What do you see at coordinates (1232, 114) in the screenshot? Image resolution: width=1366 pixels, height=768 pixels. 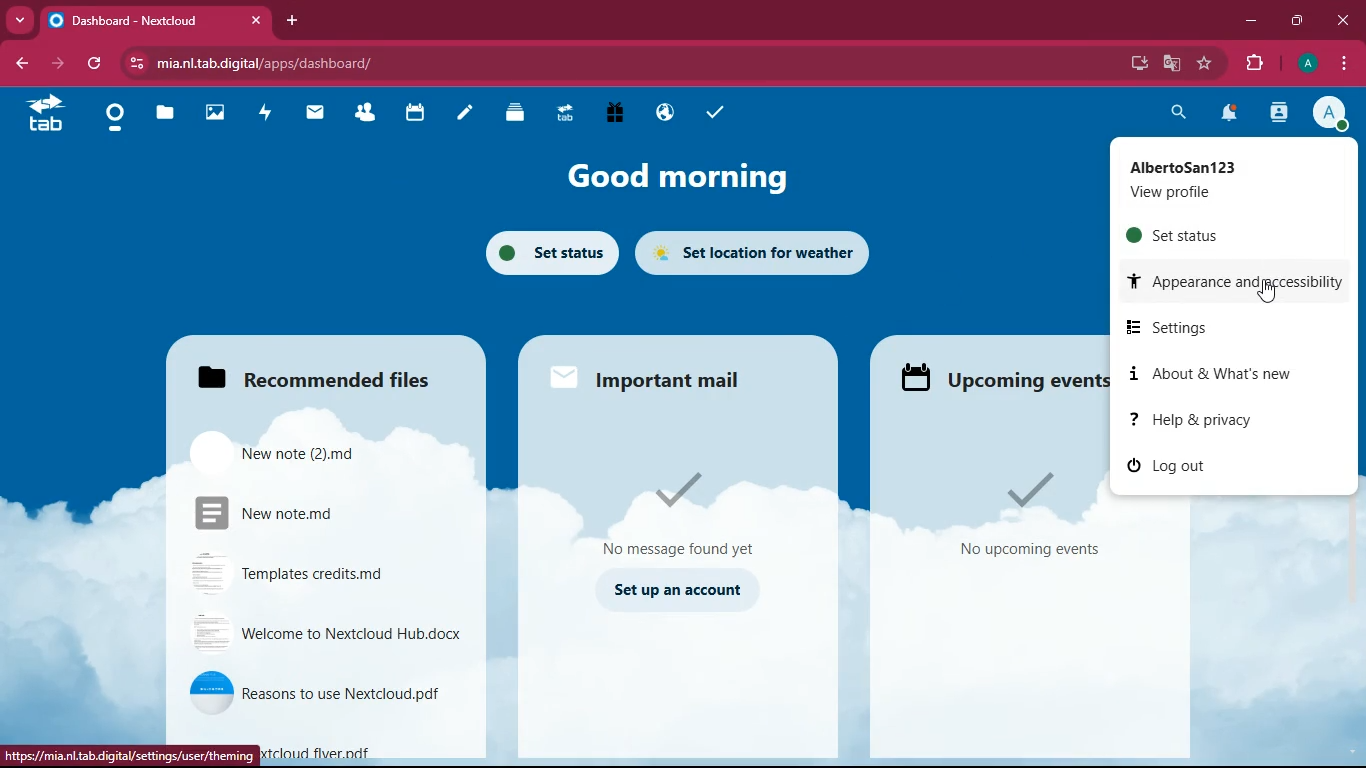 I see `notifications` at bounding box center [1232, 114].